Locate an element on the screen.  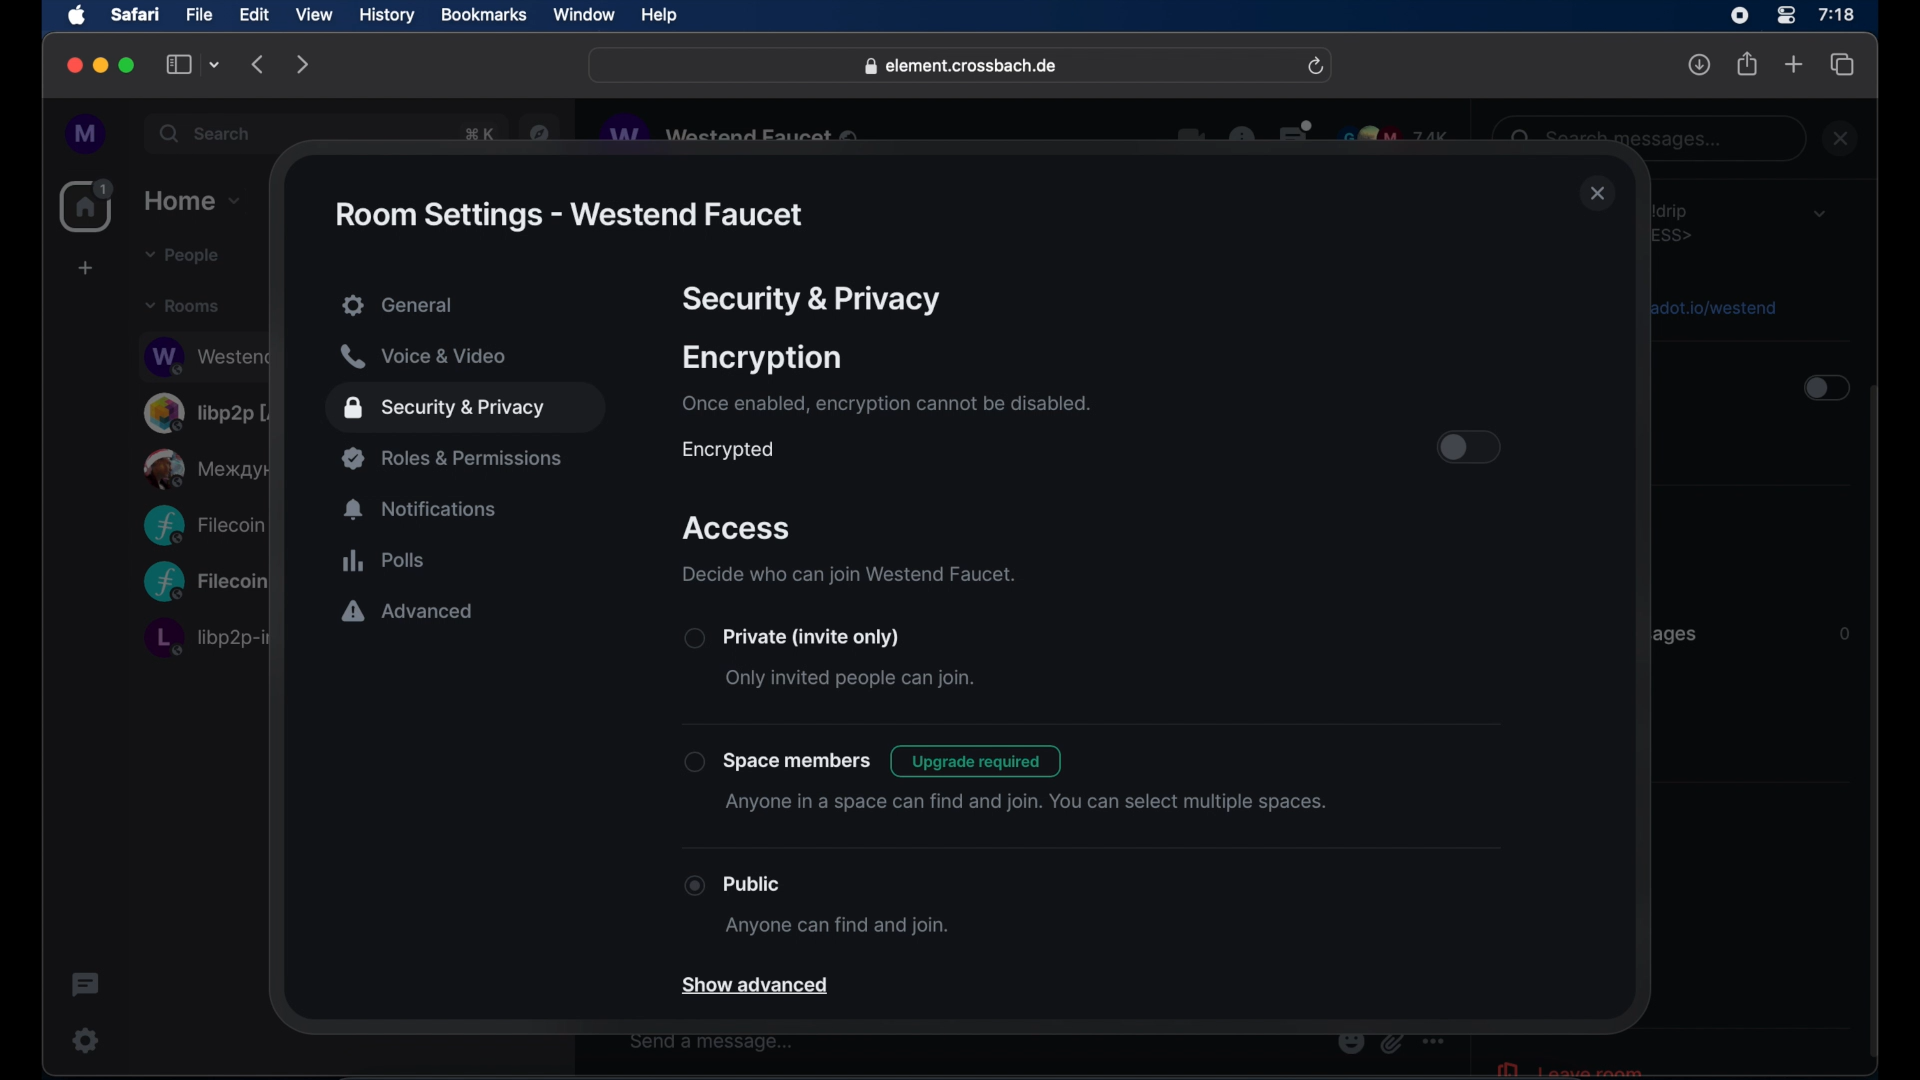
time is located at coordinates (1836, 14).